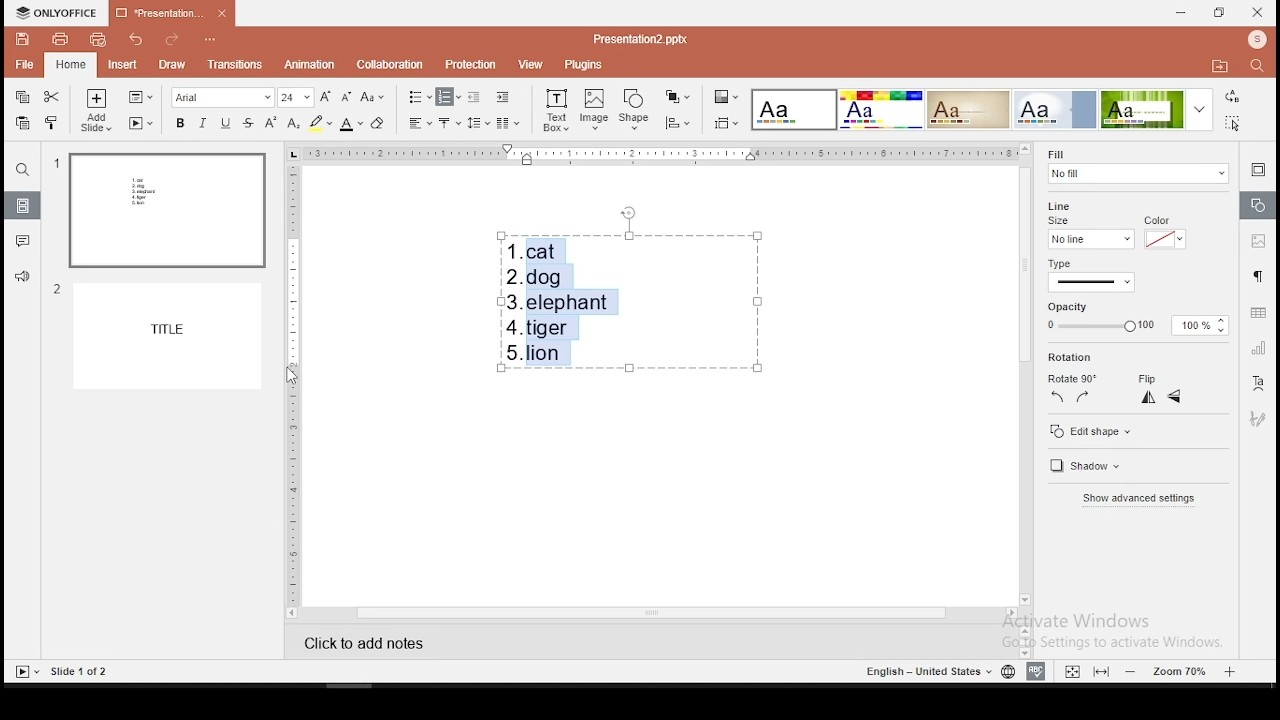 This screenshot has width=1280, height=720. I want to click on zoom level, so click(1180, 671).